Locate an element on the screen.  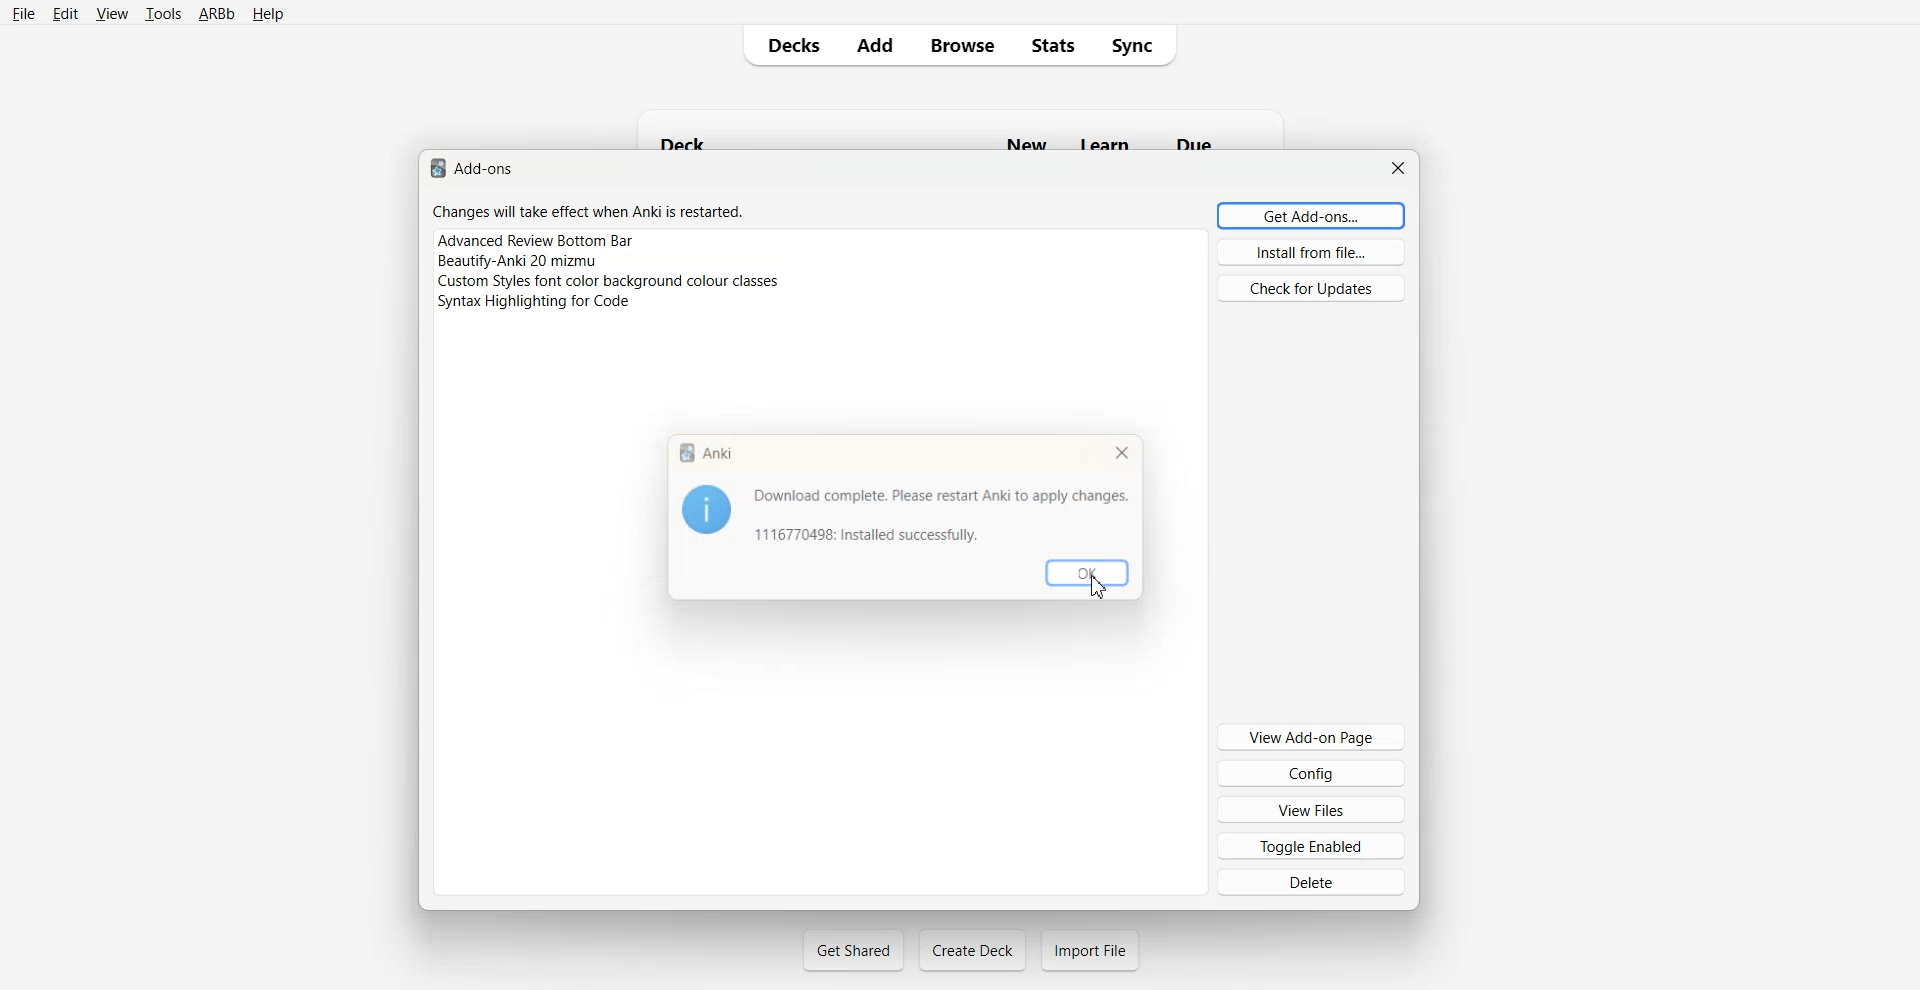
Deck New Learn Due is located at coordinates (952, 144).